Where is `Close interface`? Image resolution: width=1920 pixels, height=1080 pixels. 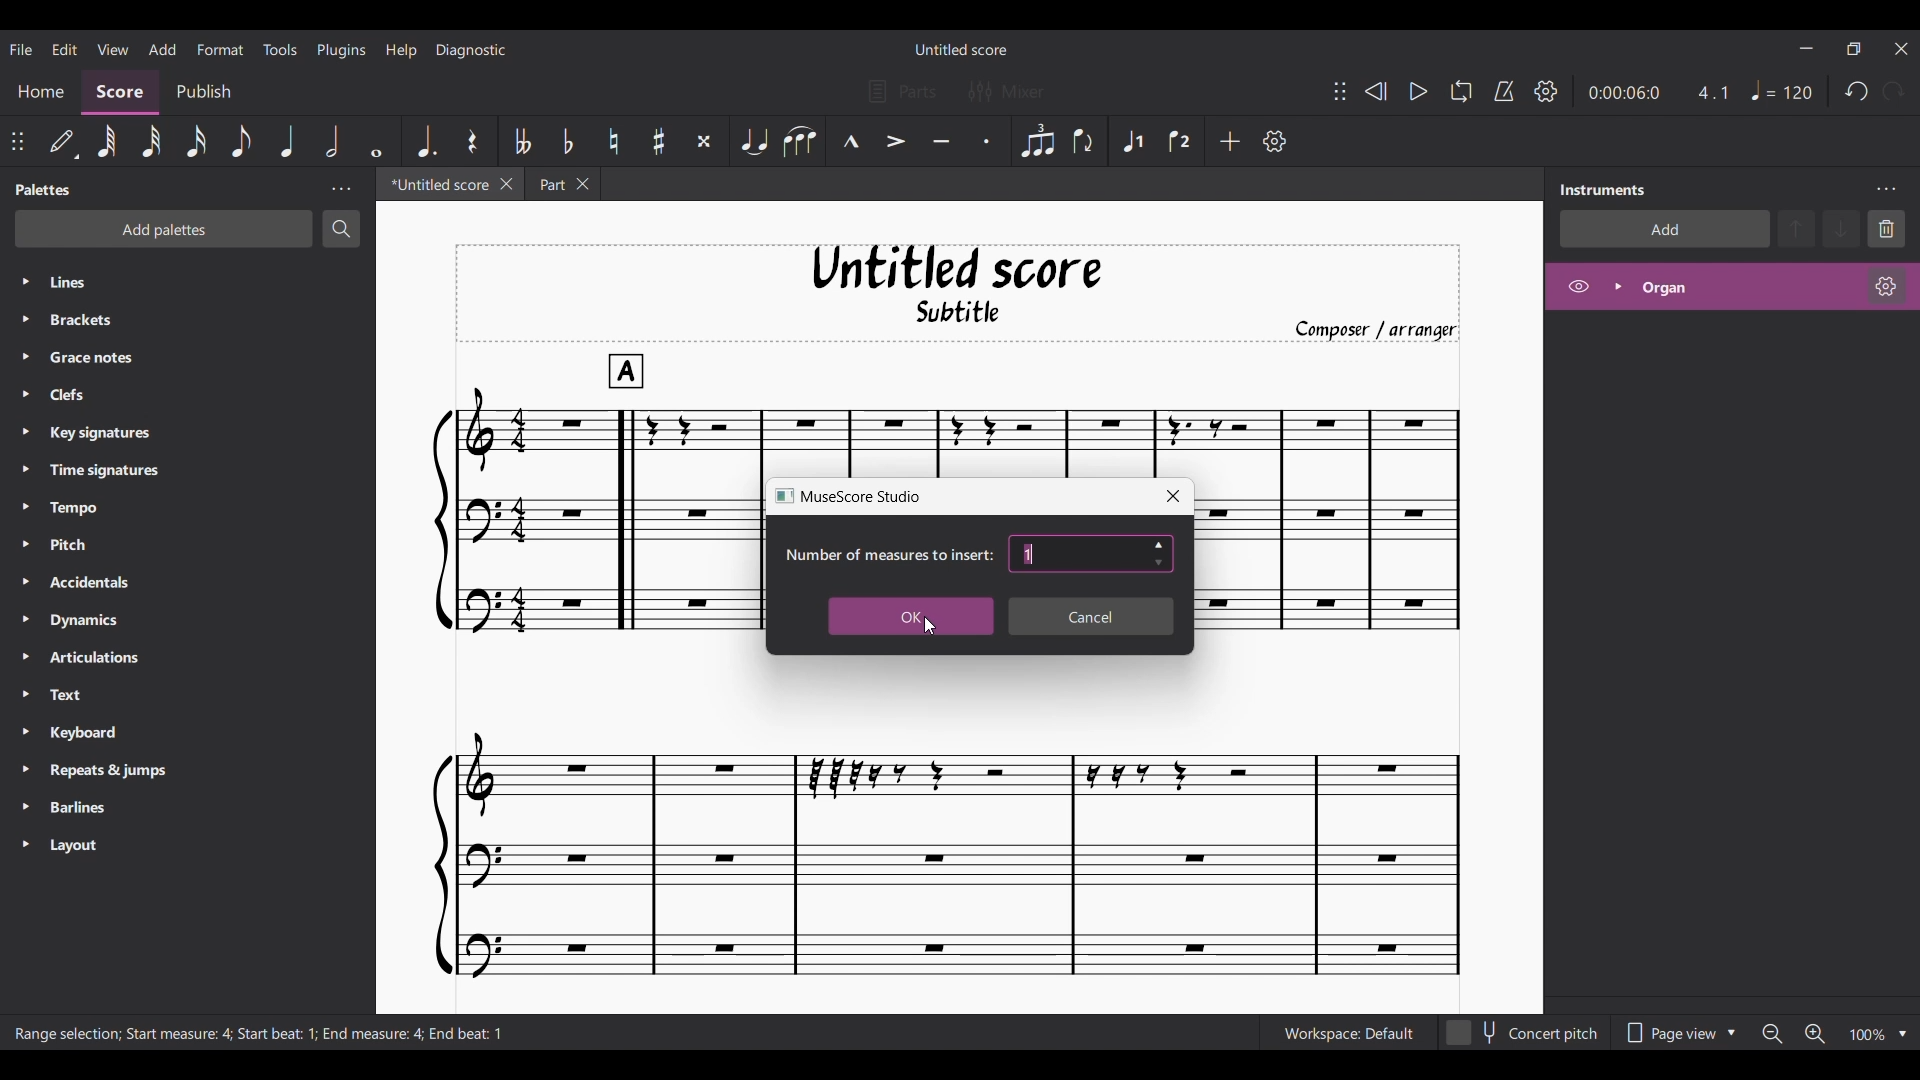
Close interface is located at coordinates (1901, 49).